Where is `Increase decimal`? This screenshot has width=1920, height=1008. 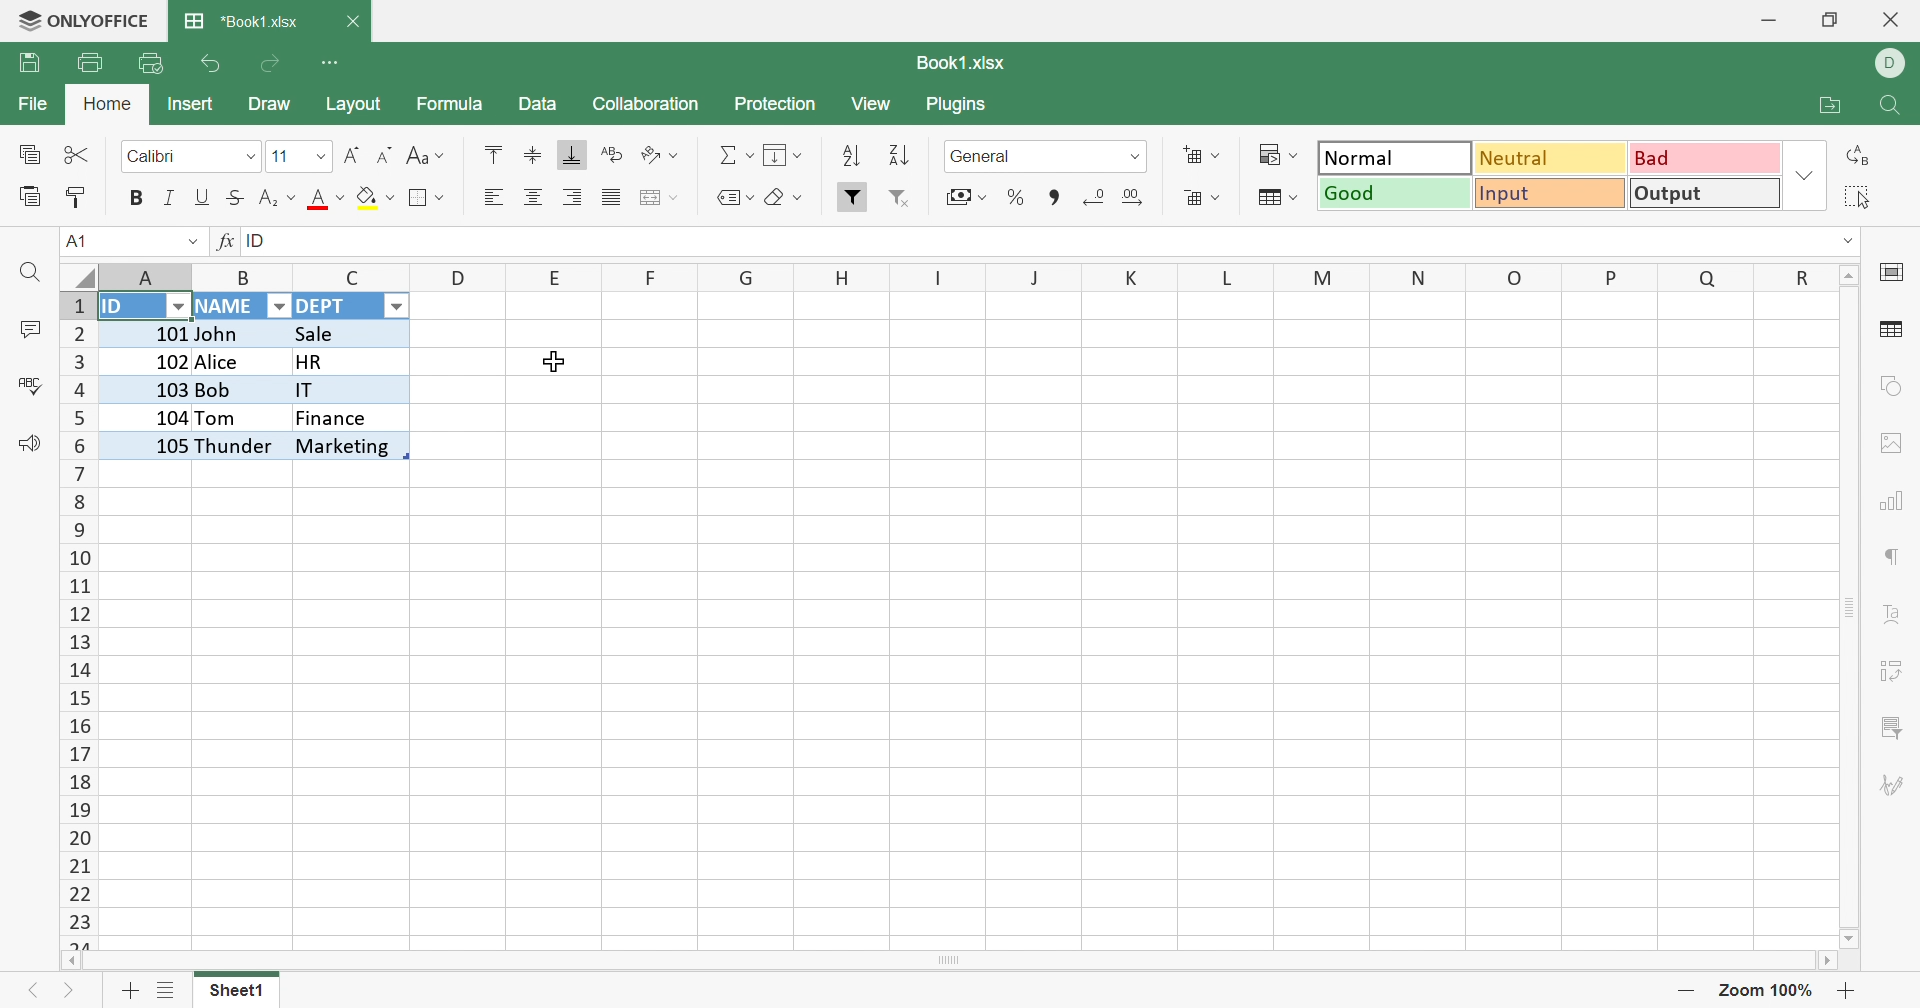 Increase decimal is located at coordinates (1137, 198).